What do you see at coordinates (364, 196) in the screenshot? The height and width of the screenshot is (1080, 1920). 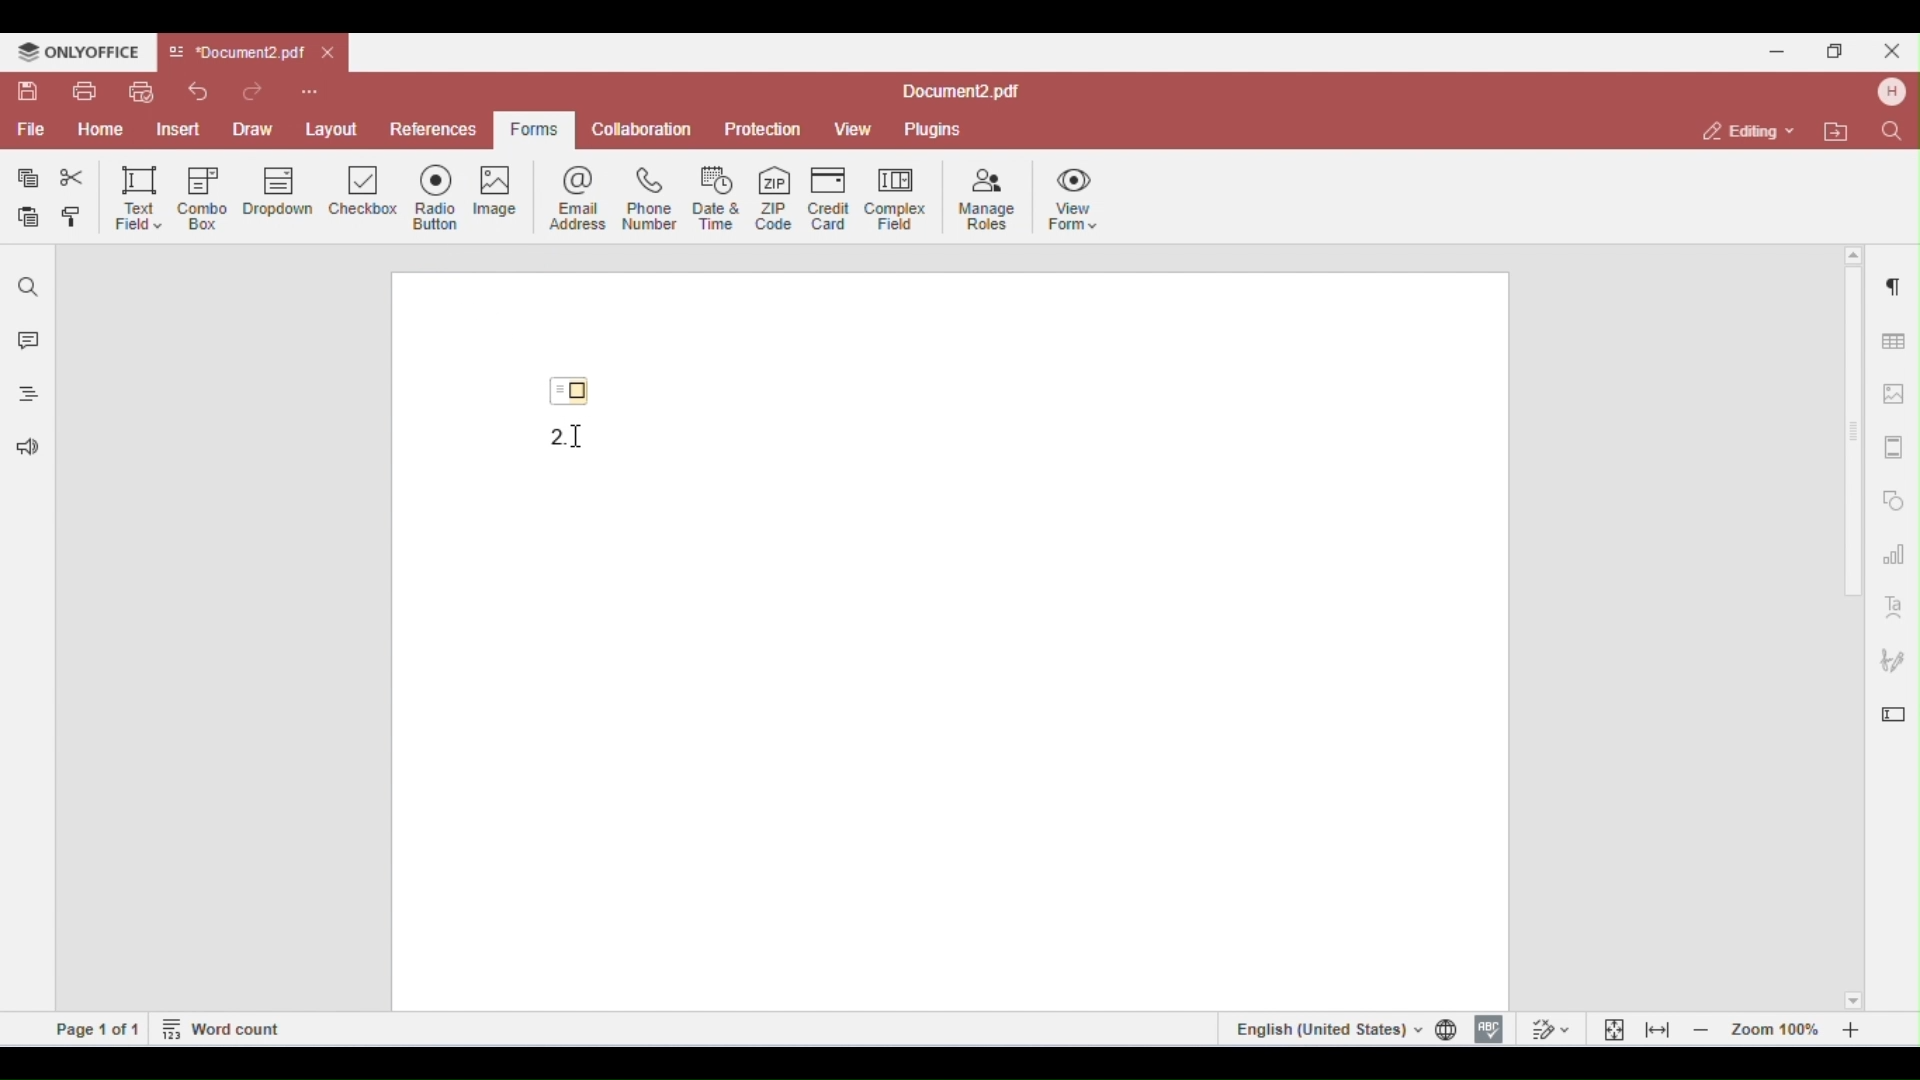 I see `checkbox` at bounding box center [364, 196].